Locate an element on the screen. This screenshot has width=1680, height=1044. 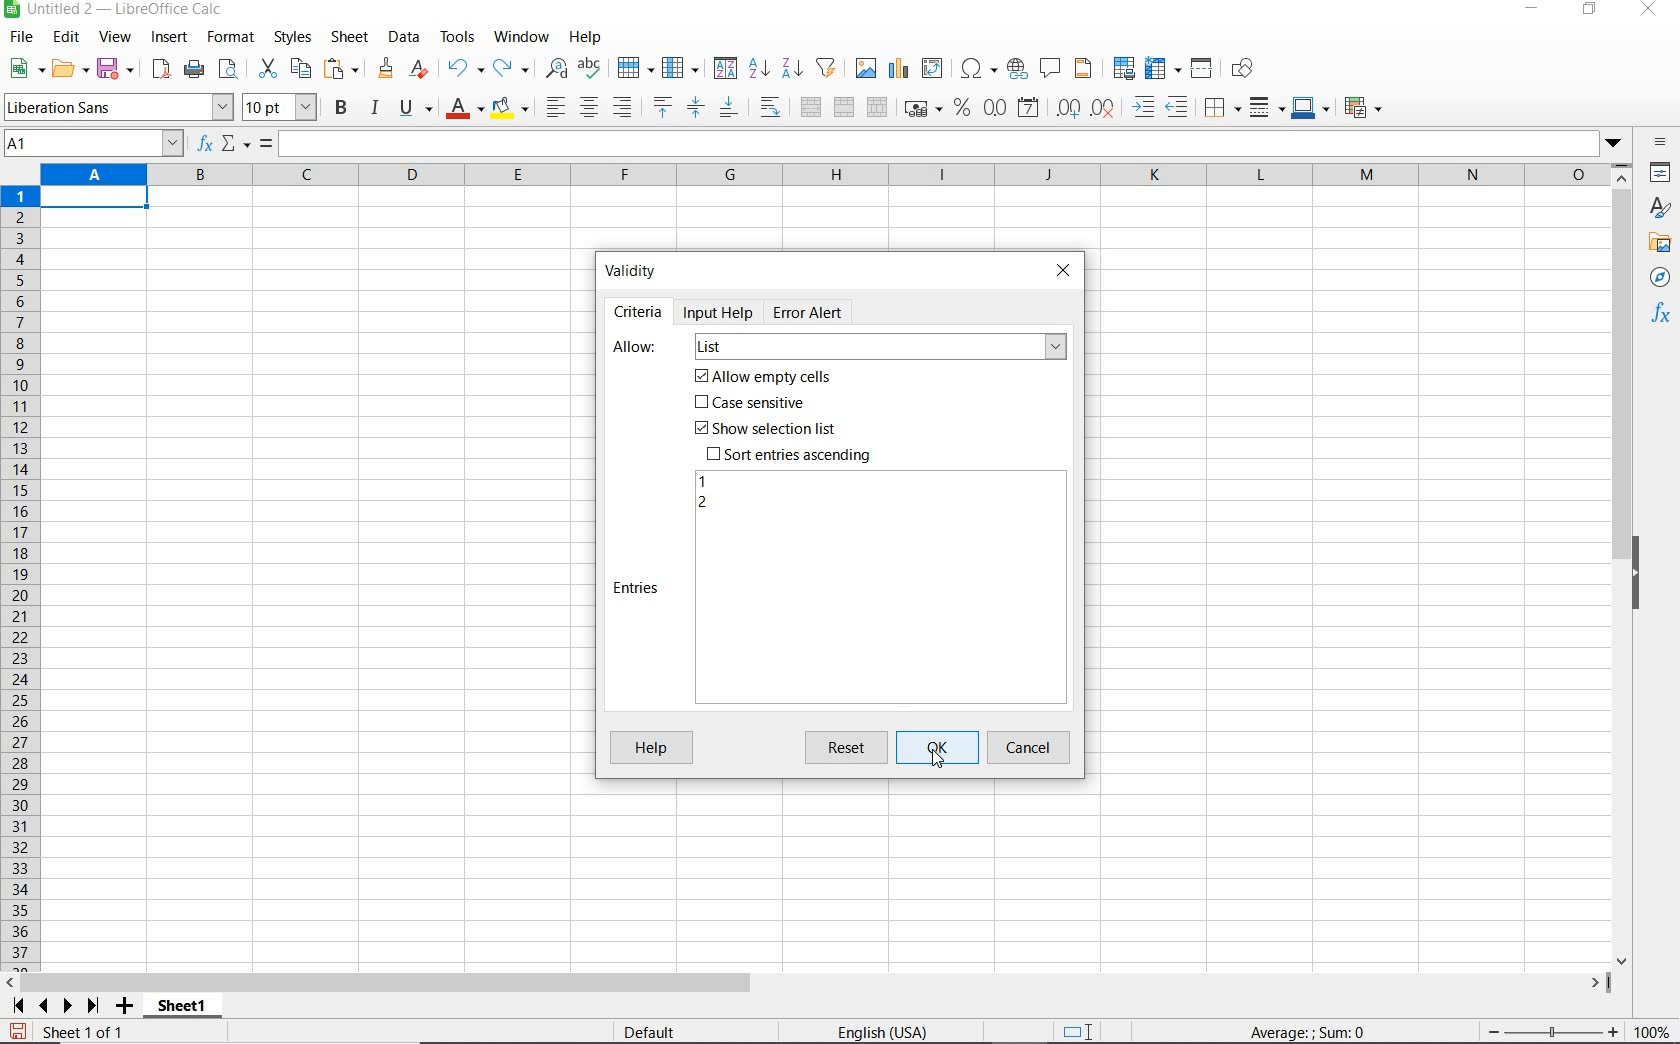
show draw functions is located at coordinates (1246, 69).